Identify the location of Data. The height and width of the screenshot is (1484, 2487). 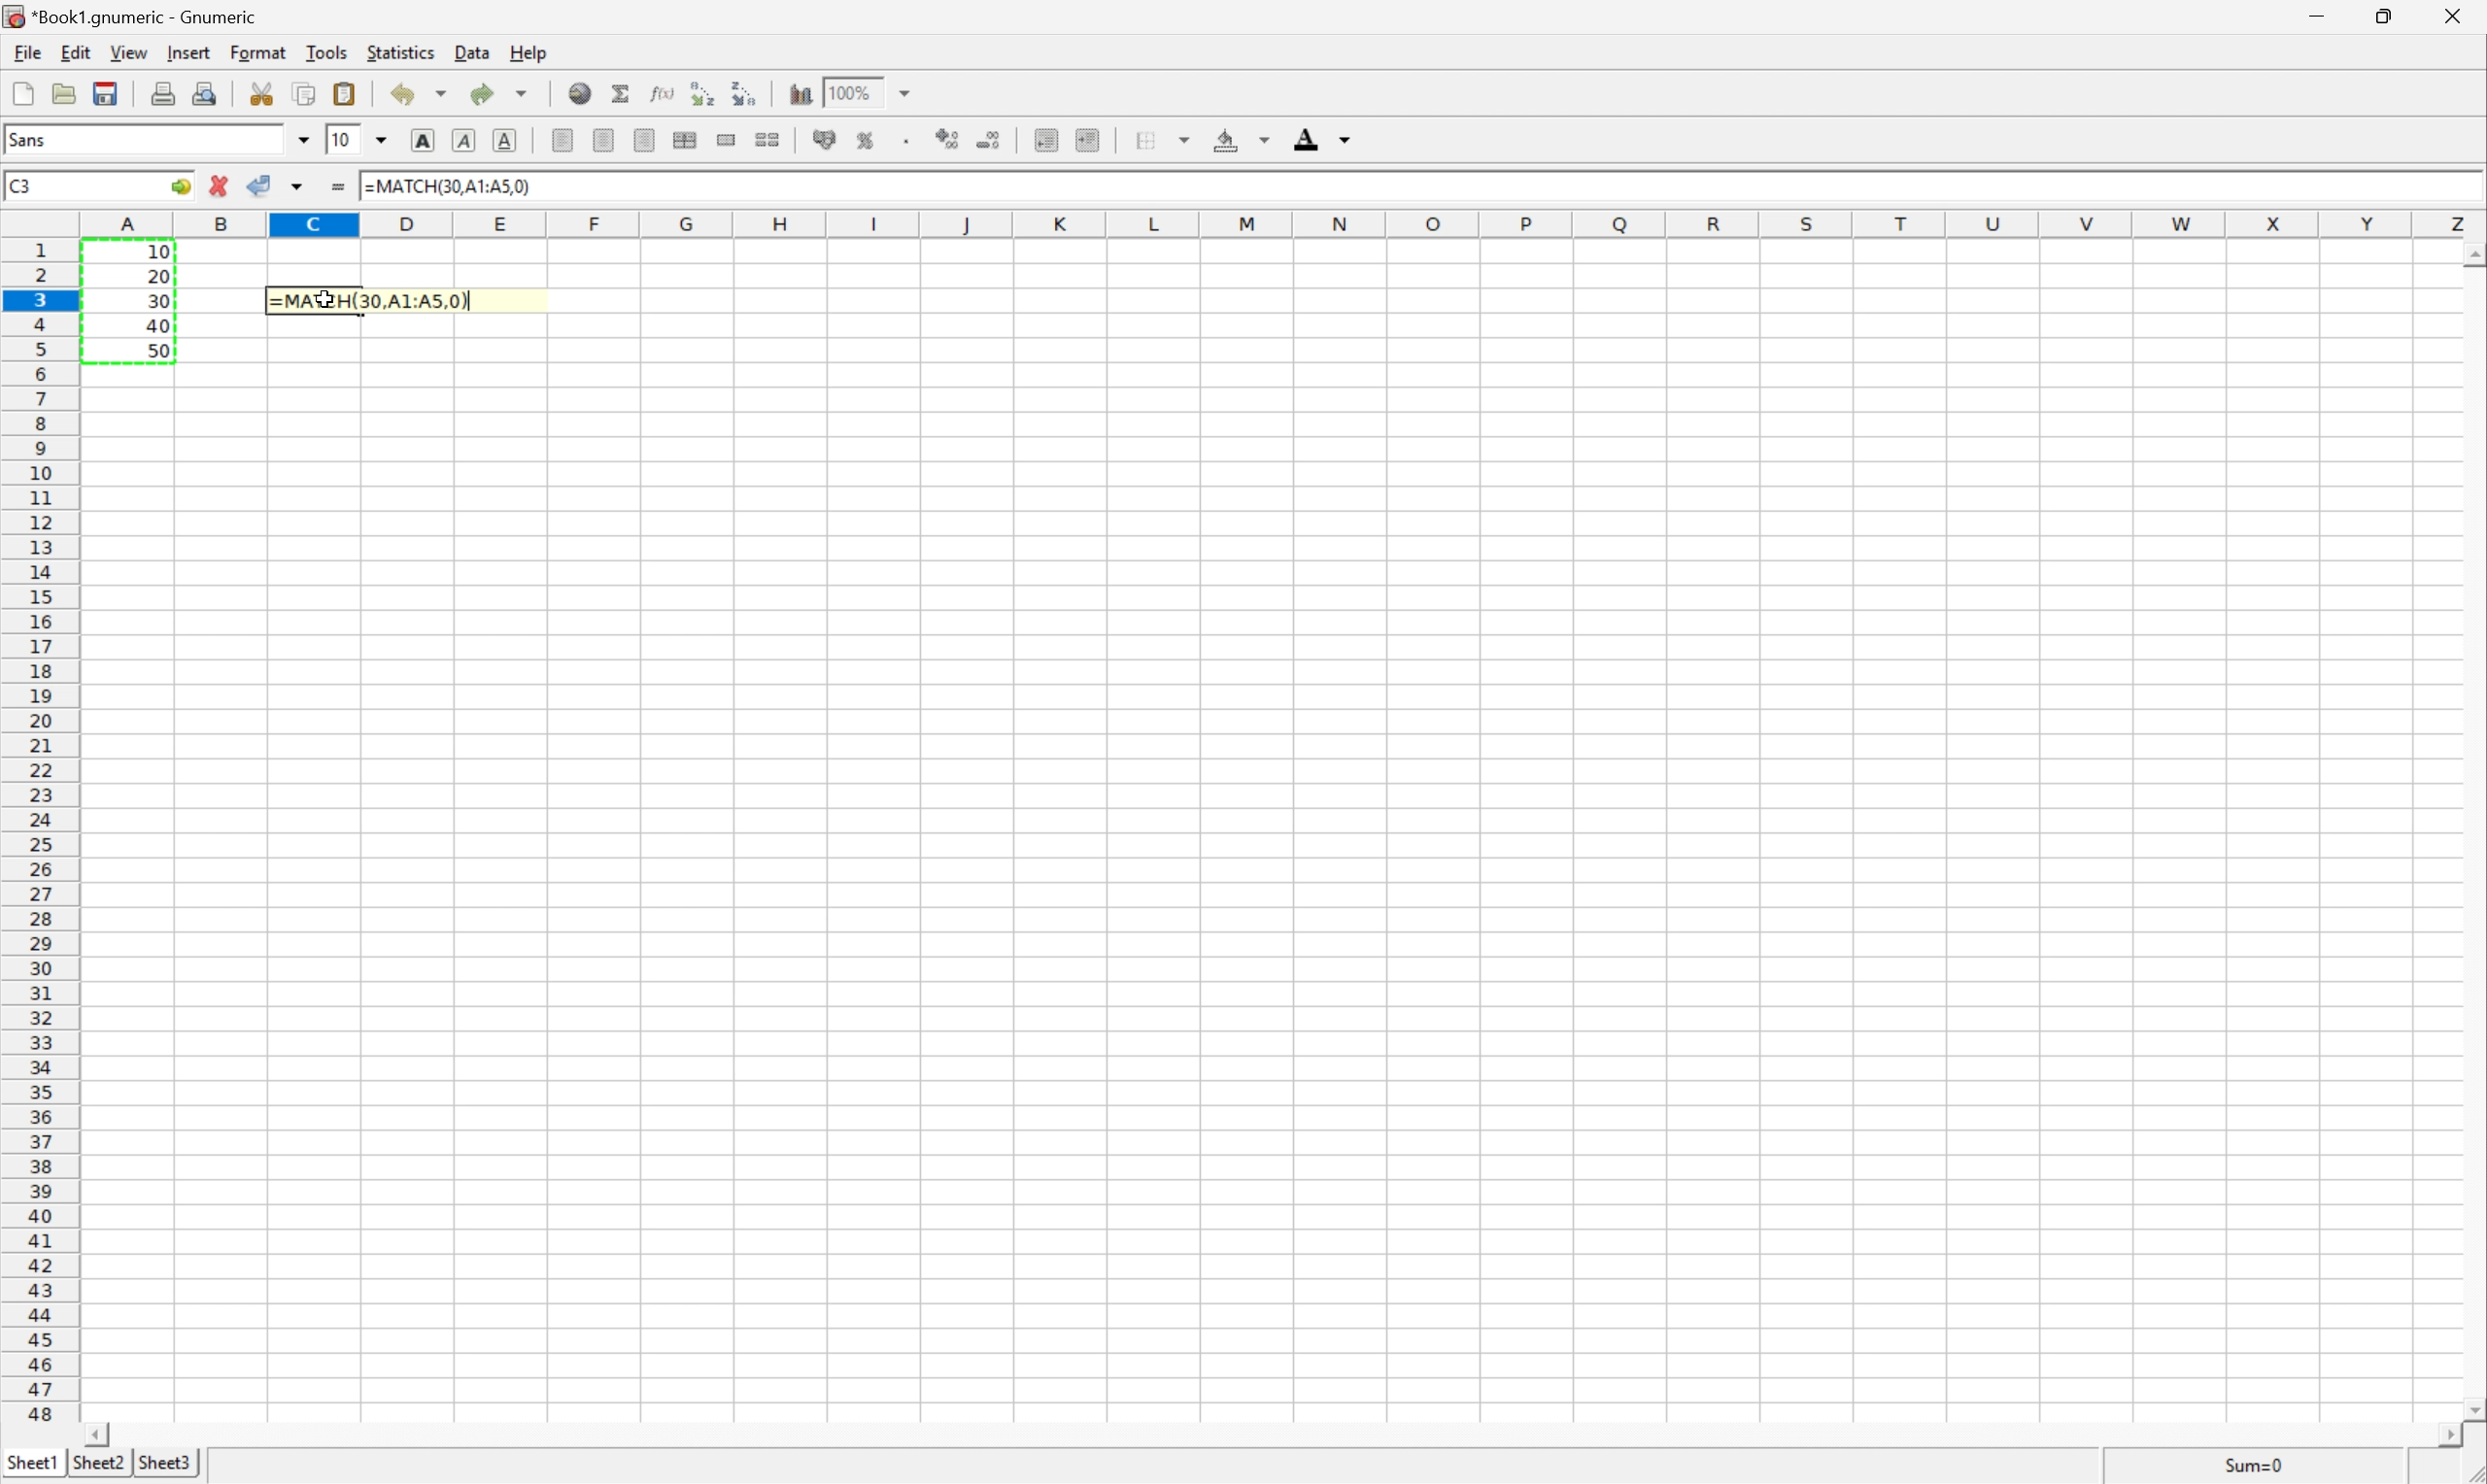
(473, 50).